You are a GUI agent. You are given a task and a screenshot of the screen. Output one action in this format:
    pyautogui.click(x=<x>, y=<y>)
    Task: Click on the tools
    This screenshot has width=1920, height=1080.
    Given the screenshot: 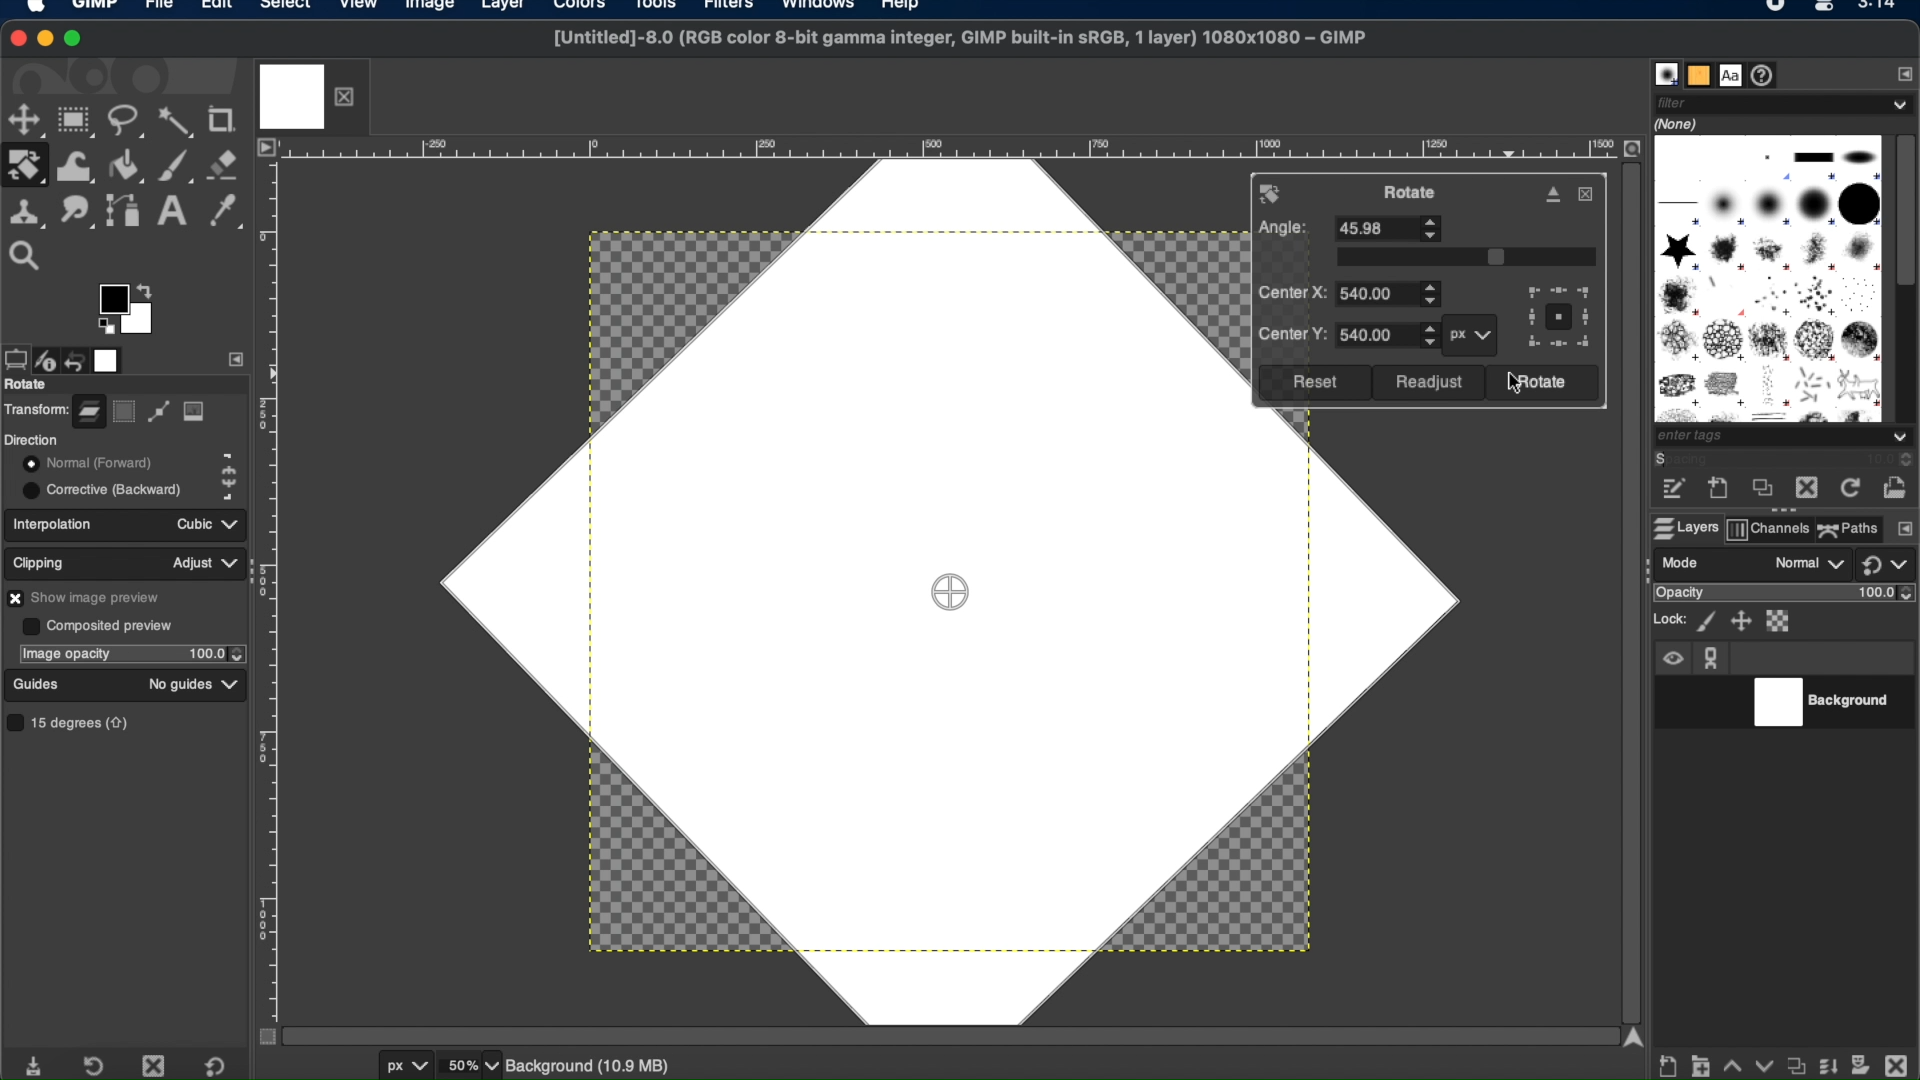 What is the action you would take?
    pyautogui.click(x=662, y=8)
    